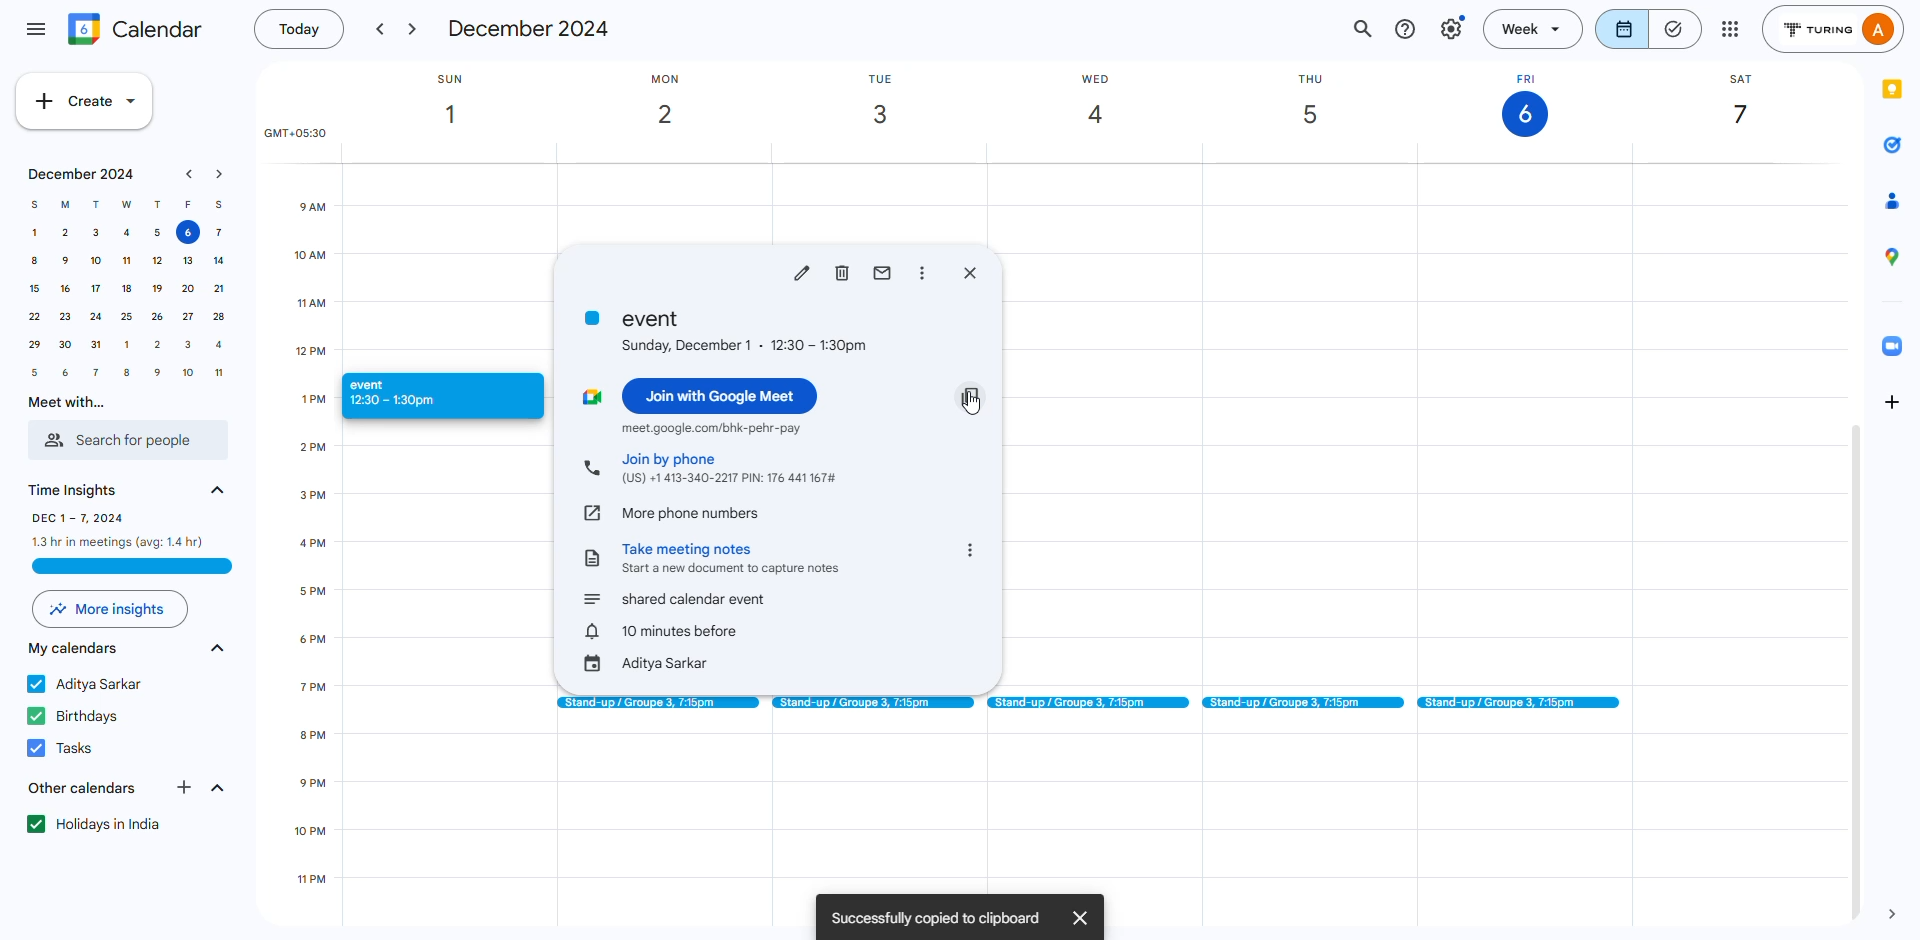 This screenshot has width=1920, height=940. I want to click on next page, so click(1898, 912).